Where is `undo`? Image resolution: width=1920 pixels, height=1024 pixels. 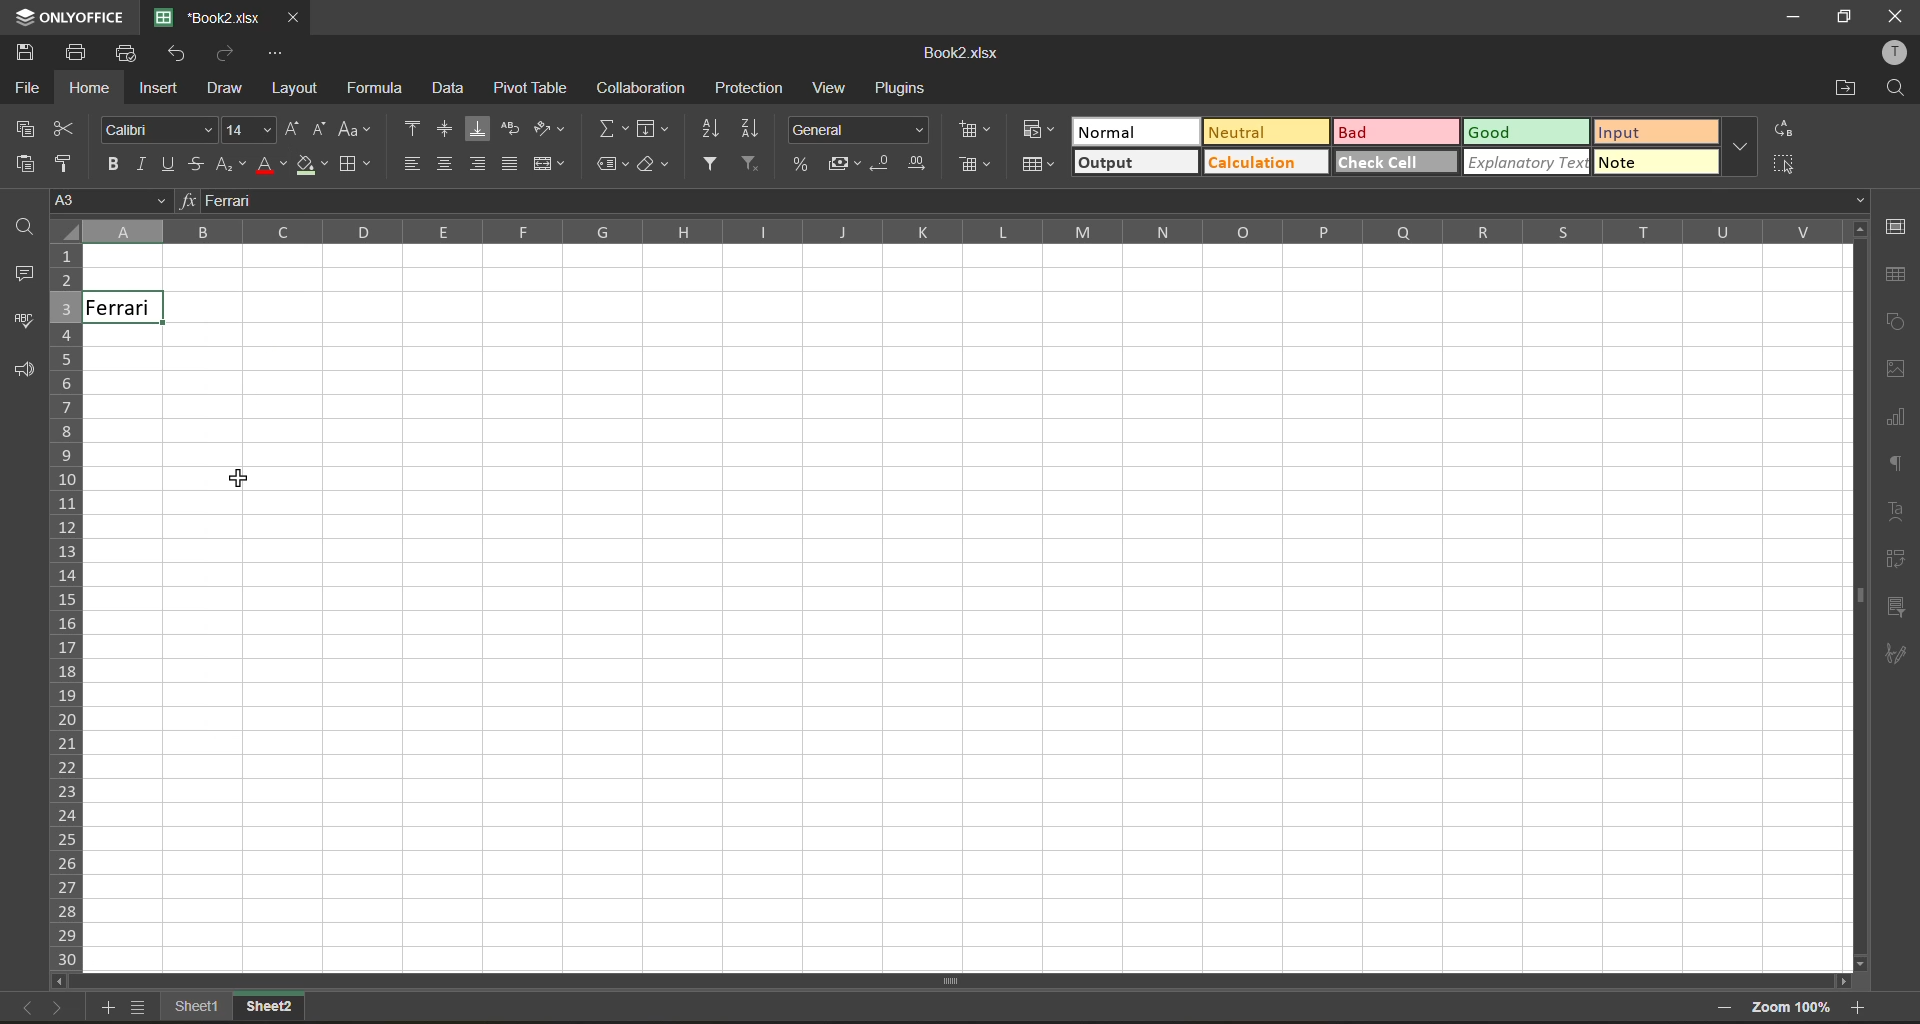 undo is located at coordinates (176, 52).